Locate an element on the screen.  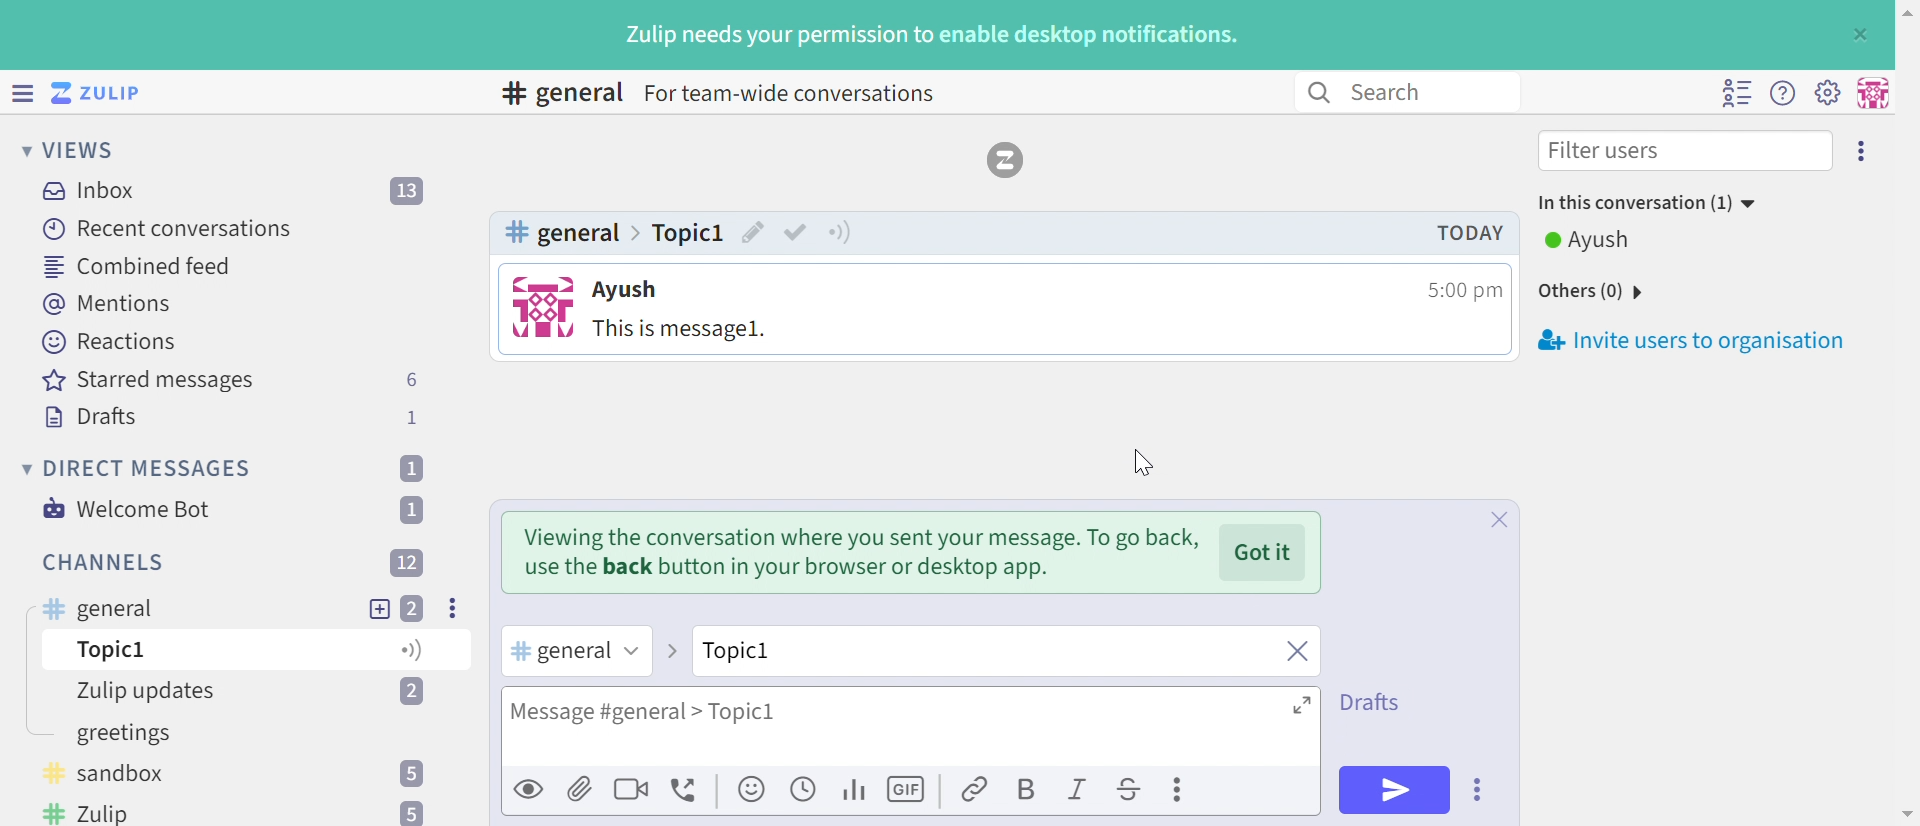
Drop Down is located at coordinates (20, 149).